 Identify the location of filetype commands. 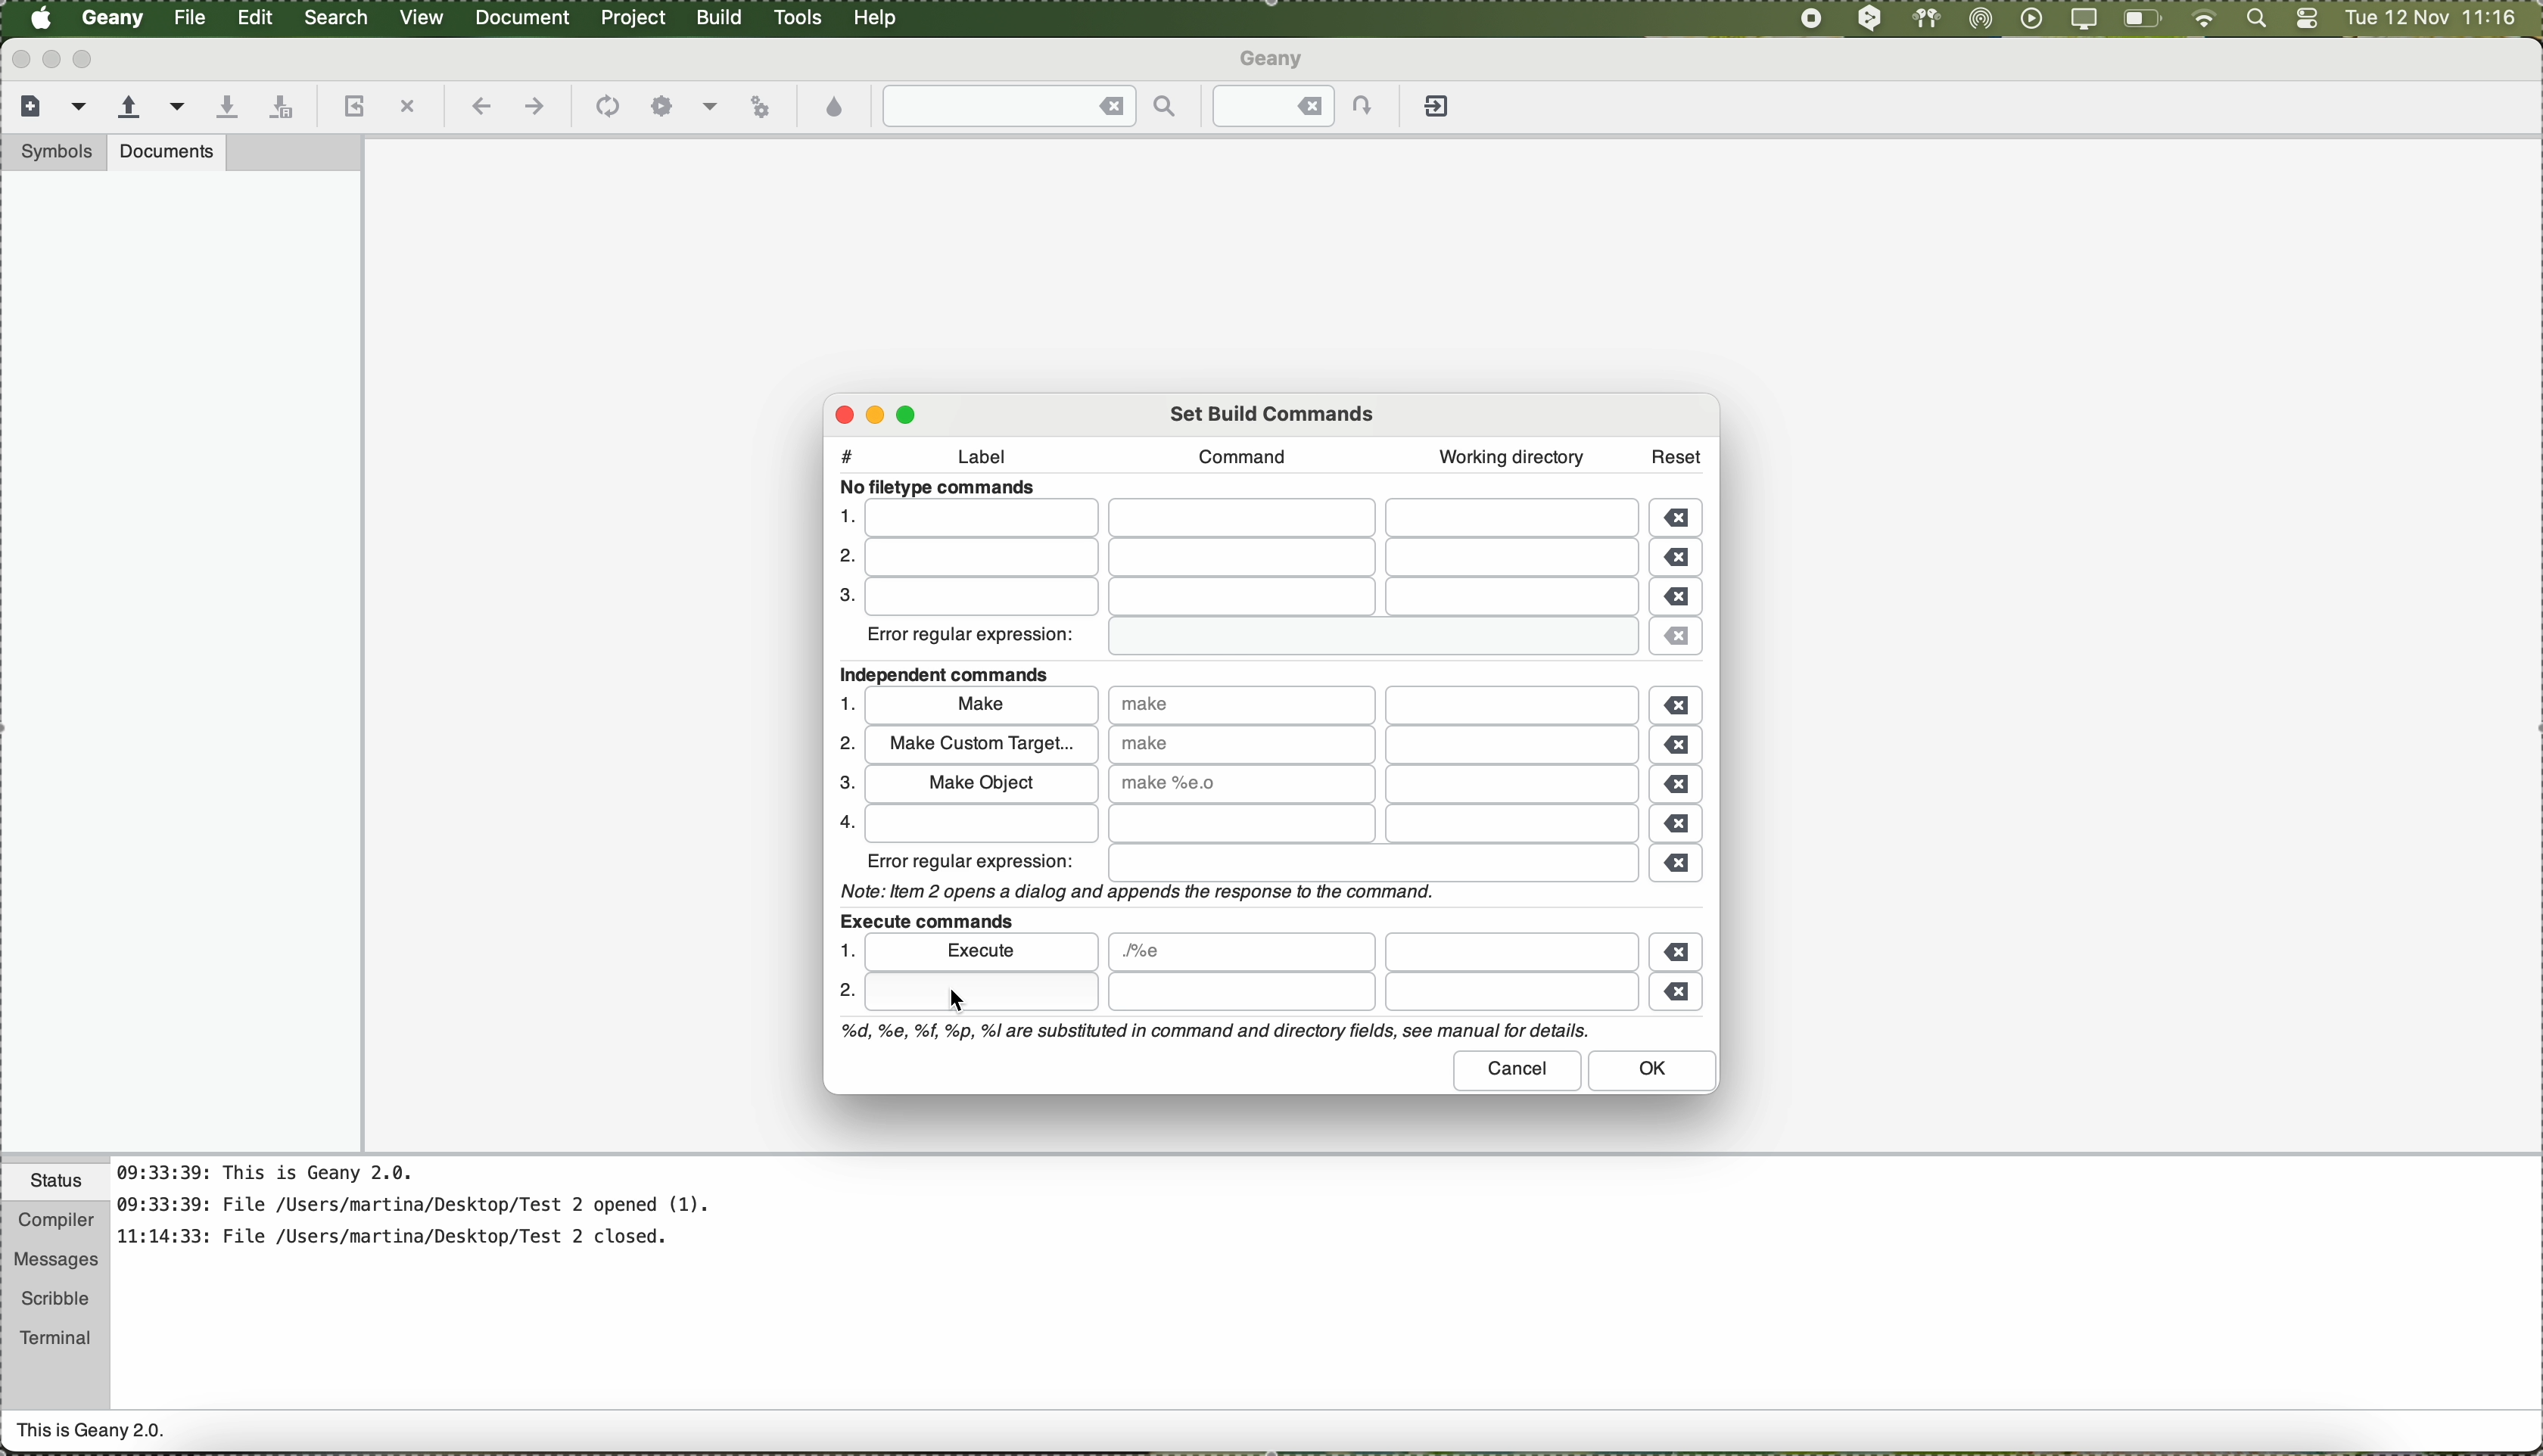
(944, 488).